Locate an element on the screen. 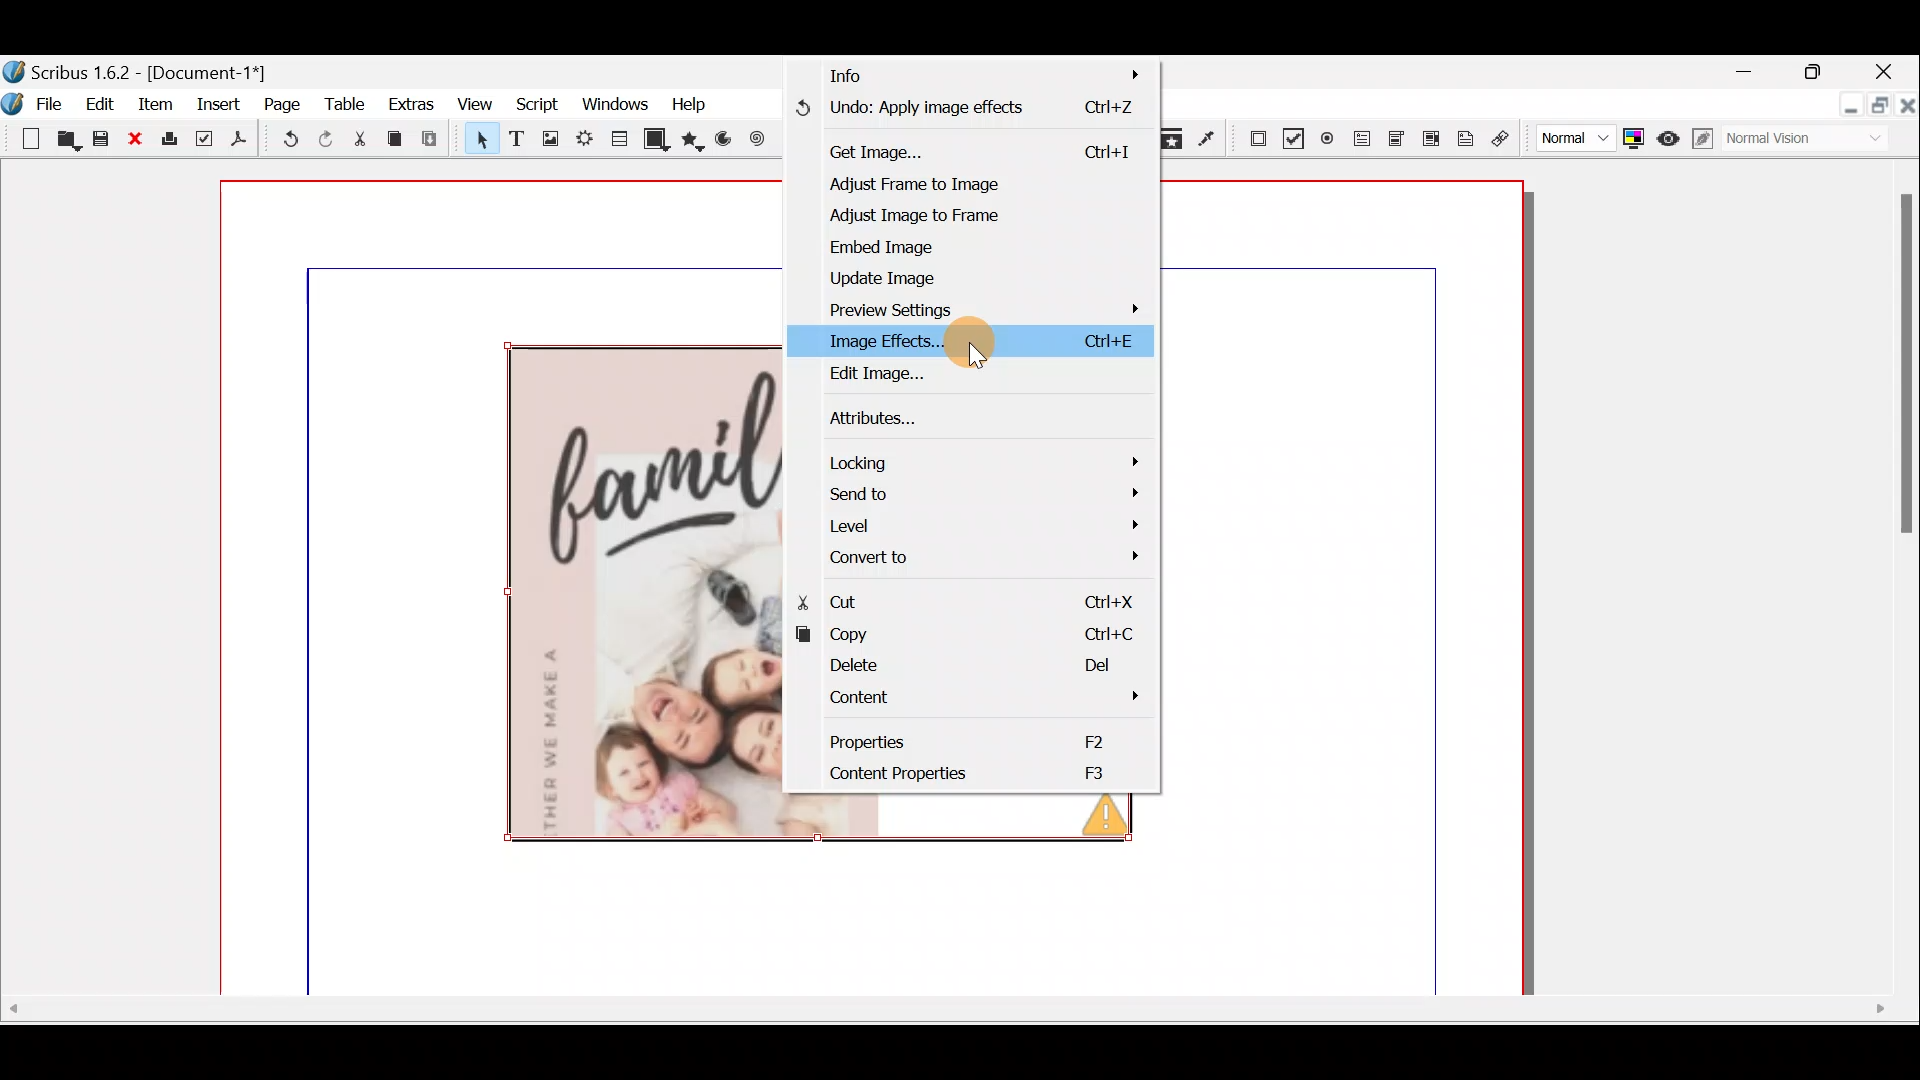 The width and height of the screenshot is (1920, 1080). maximise is located at coordinates (1877, 109).